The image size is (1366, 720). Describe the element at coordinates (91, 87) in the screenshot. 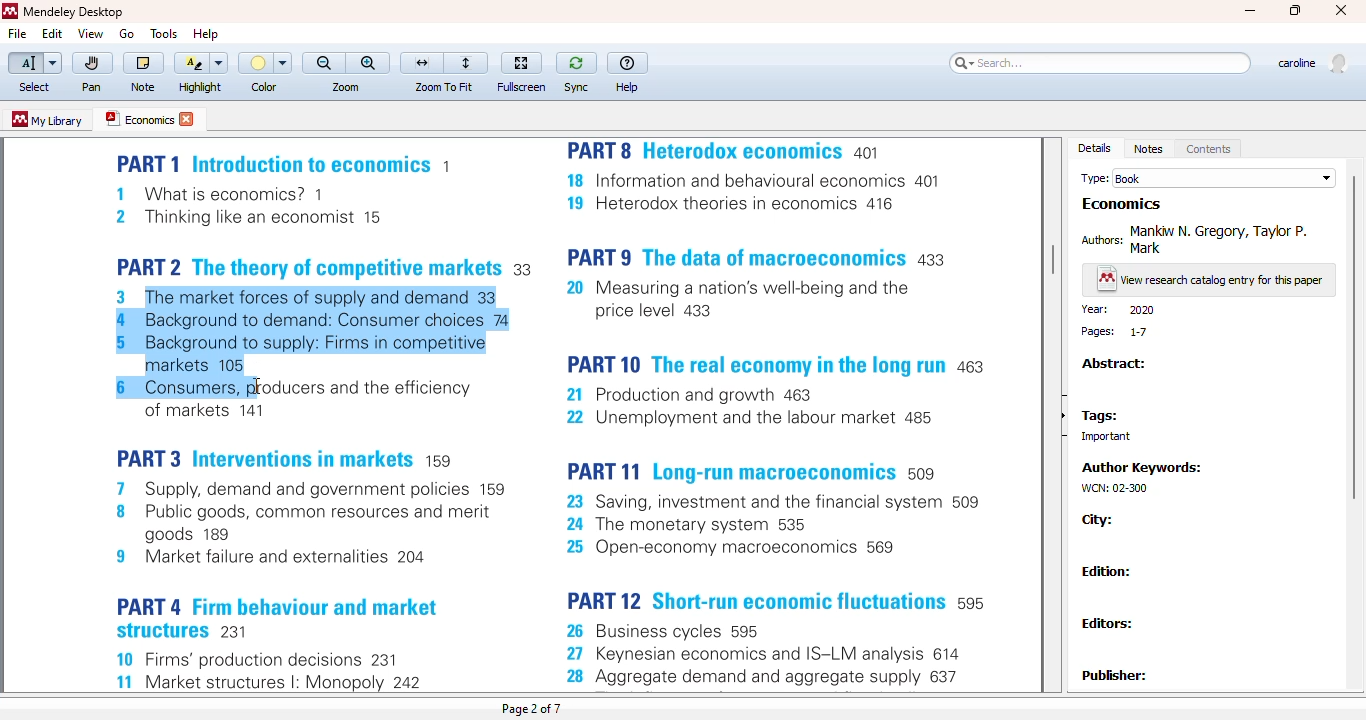

I see `pan` at that location.